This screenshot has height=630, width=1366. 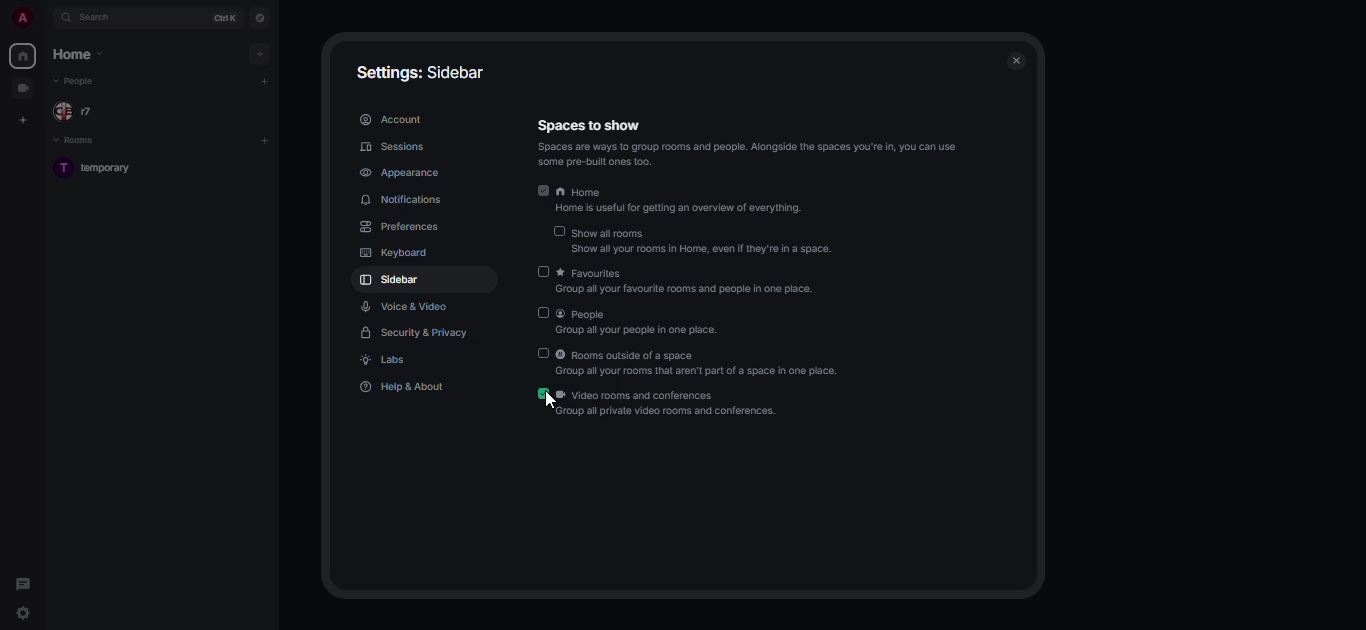 I want to click on add, so click(x=264, y=80).